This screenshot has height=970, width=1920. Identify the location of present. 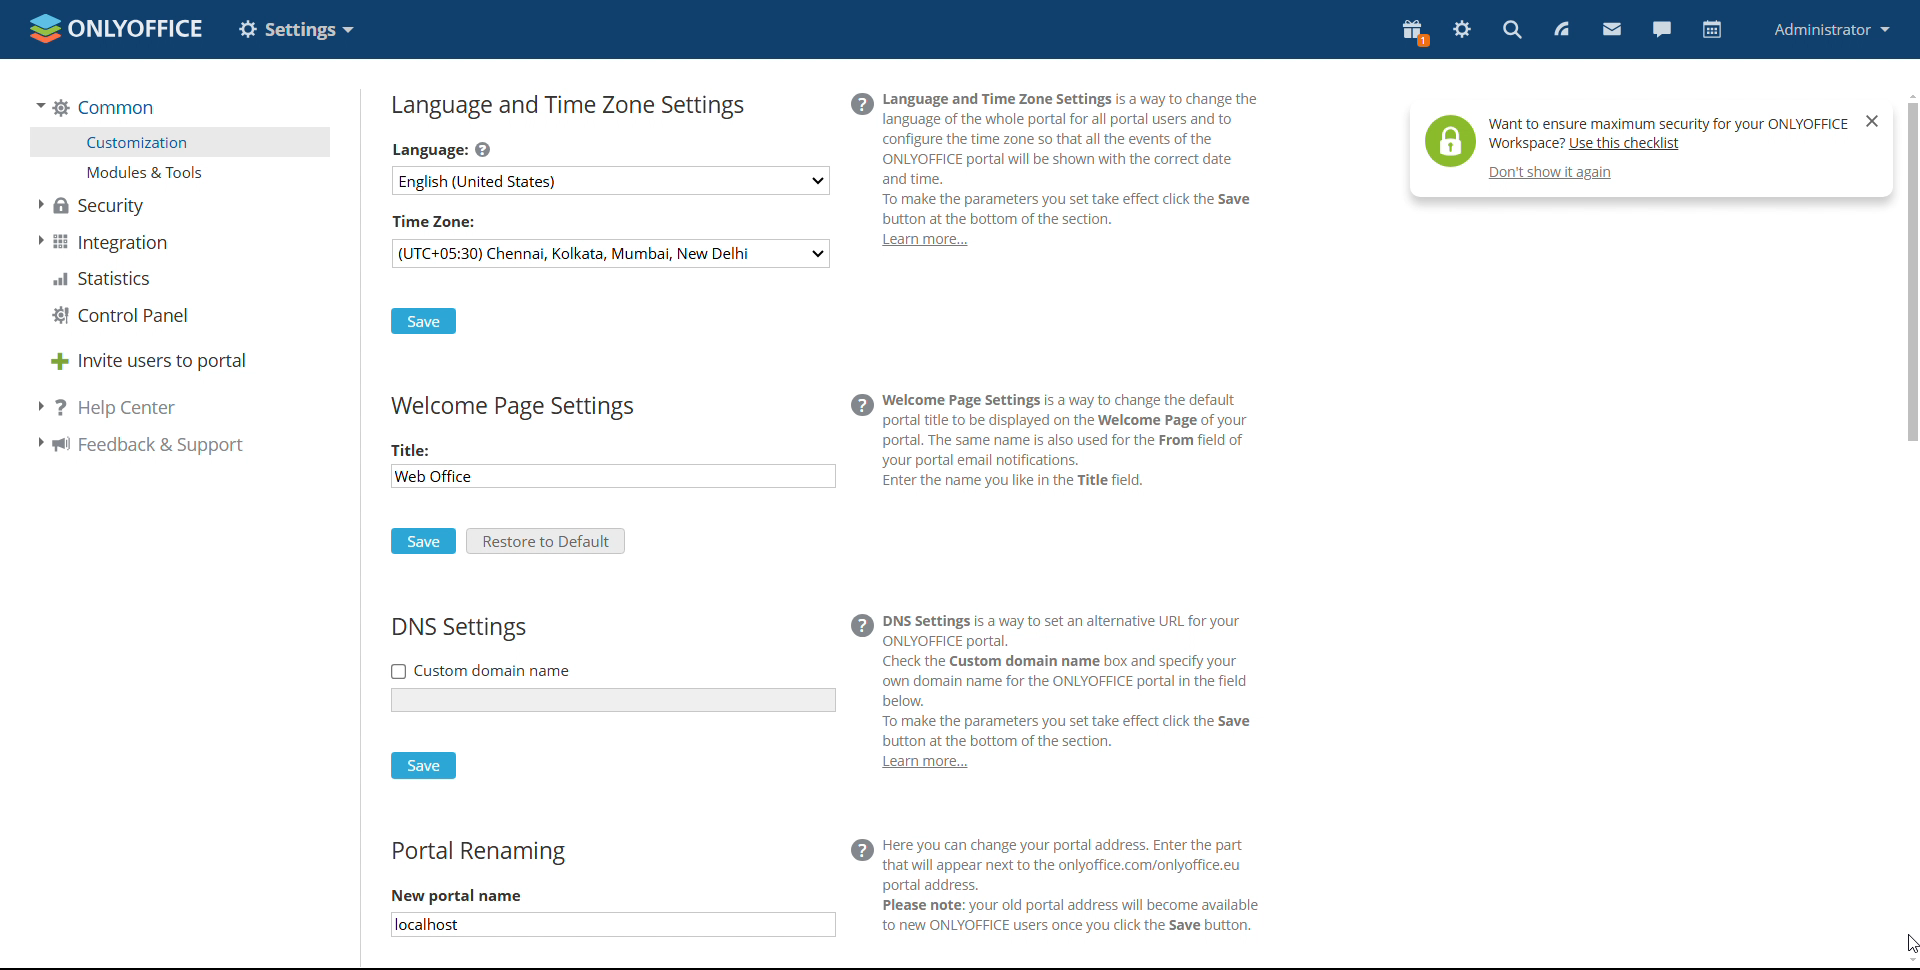
(1413, 33).